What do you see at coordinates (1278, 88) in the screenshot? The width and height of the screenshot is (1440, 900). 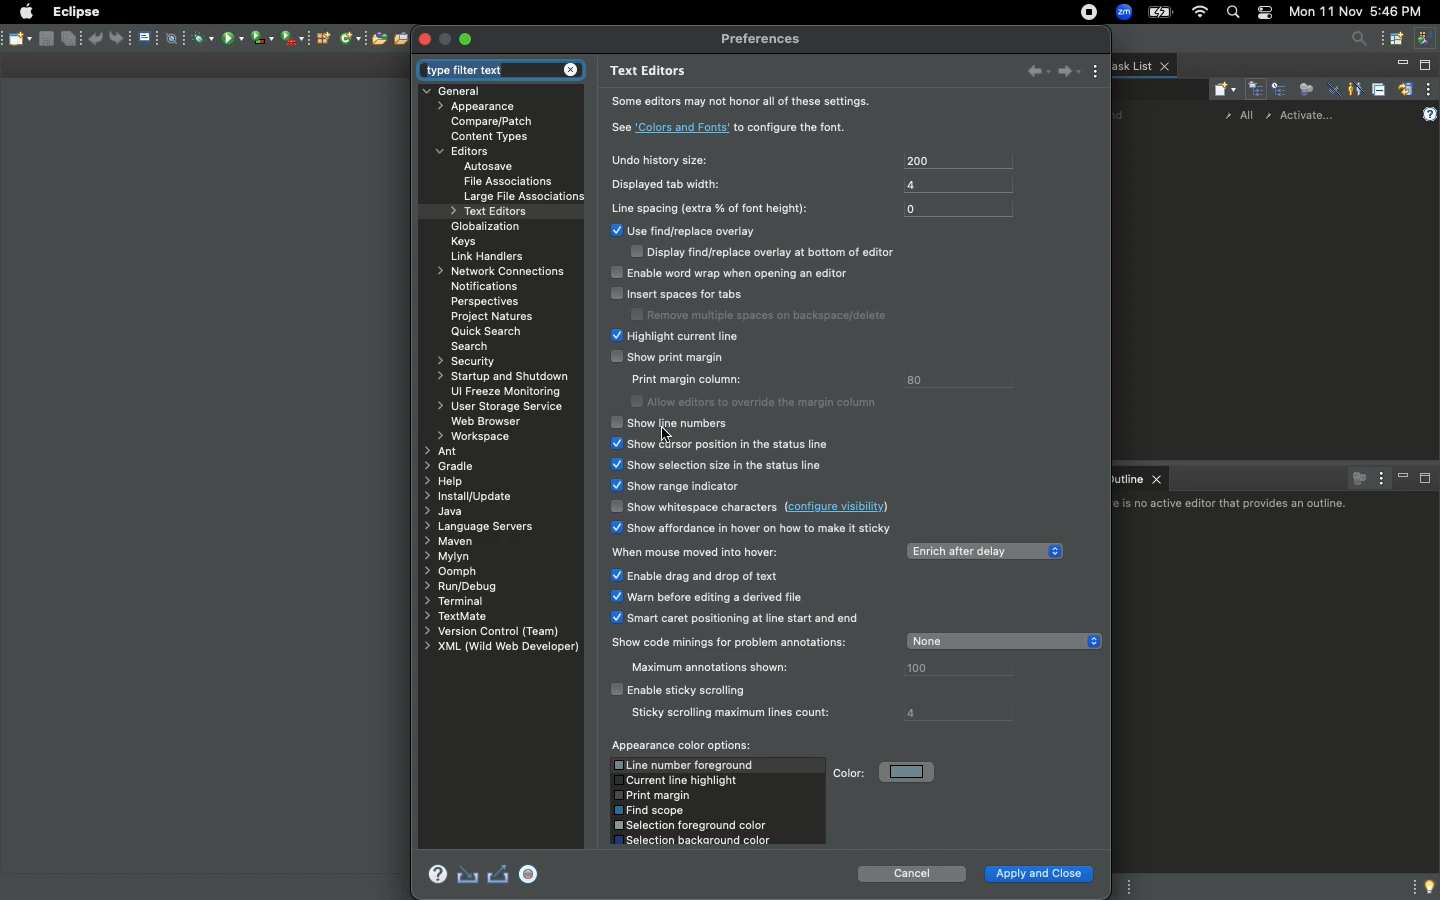 I see `Scheduled` at bounding box center [1278, 88].